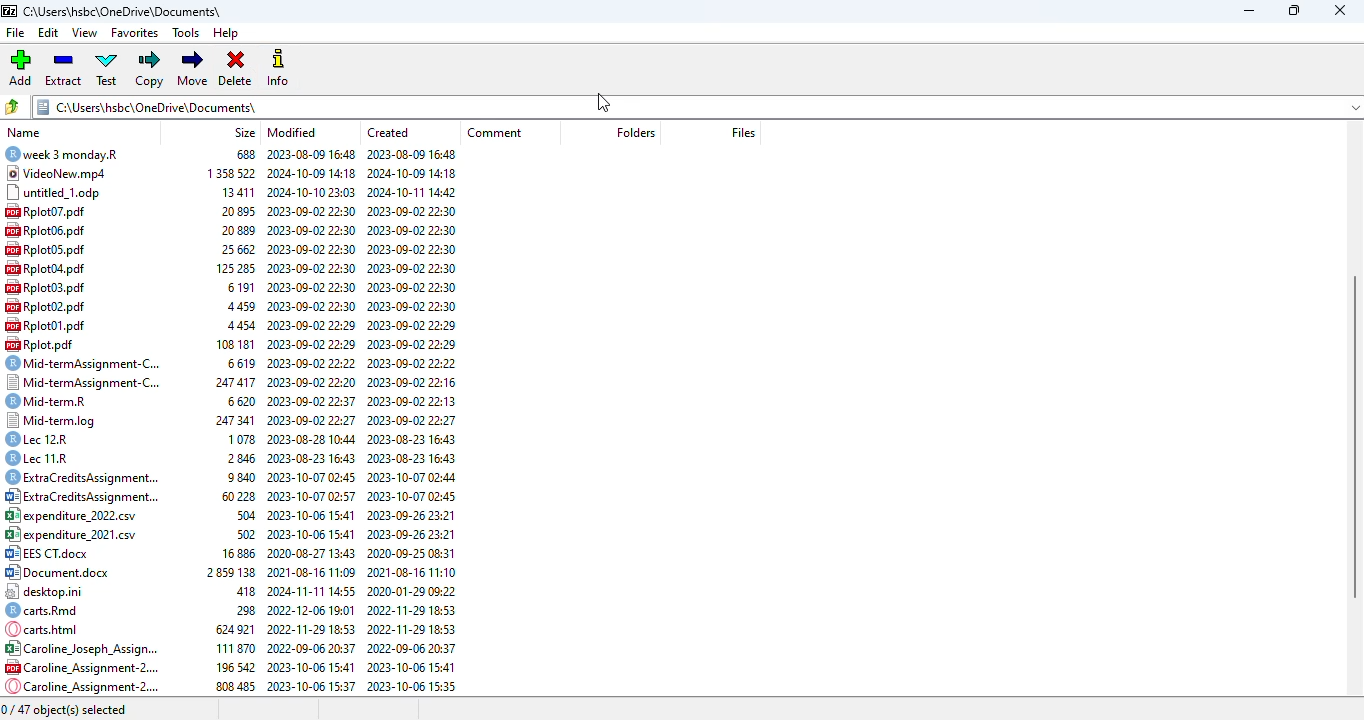 The width and height of the screenshot is (1364, 720). I want to click on 2003-00-76 22.91, so click(412, 535).